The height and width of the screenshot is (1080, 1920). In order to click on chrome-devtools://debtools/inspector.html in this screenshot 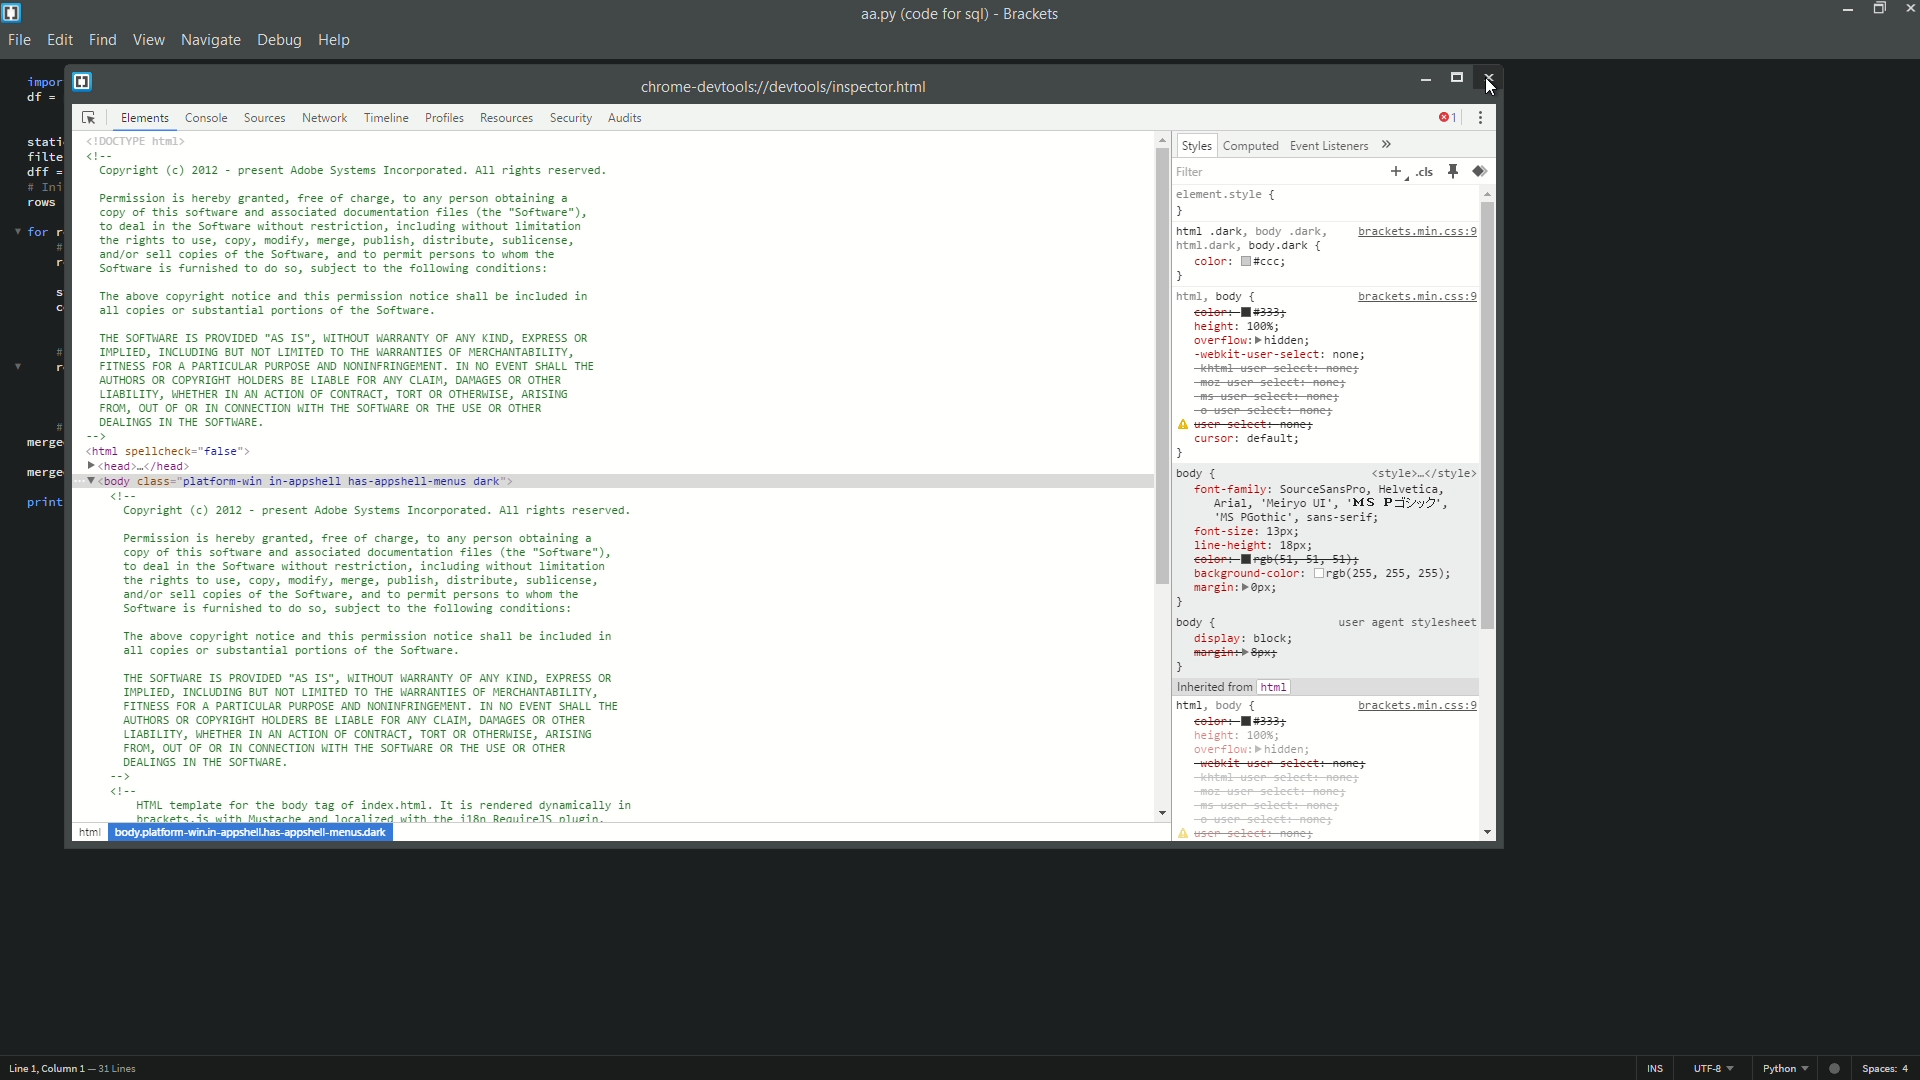, I will do `click(787, 83)`.